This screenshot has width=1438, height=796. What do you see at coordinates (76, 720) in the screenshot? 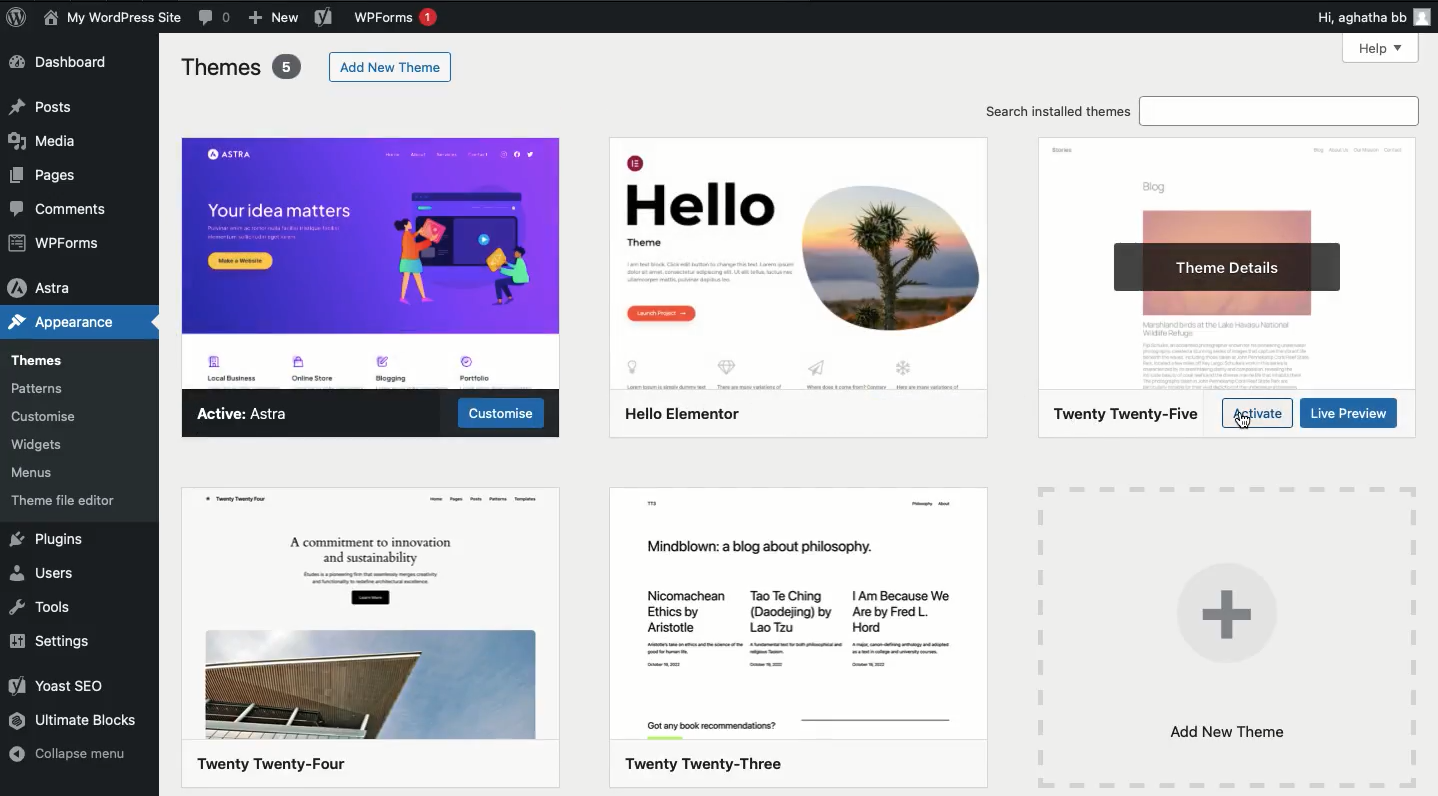
I see `Ultimate blocks` at bounding box center [76, 720].